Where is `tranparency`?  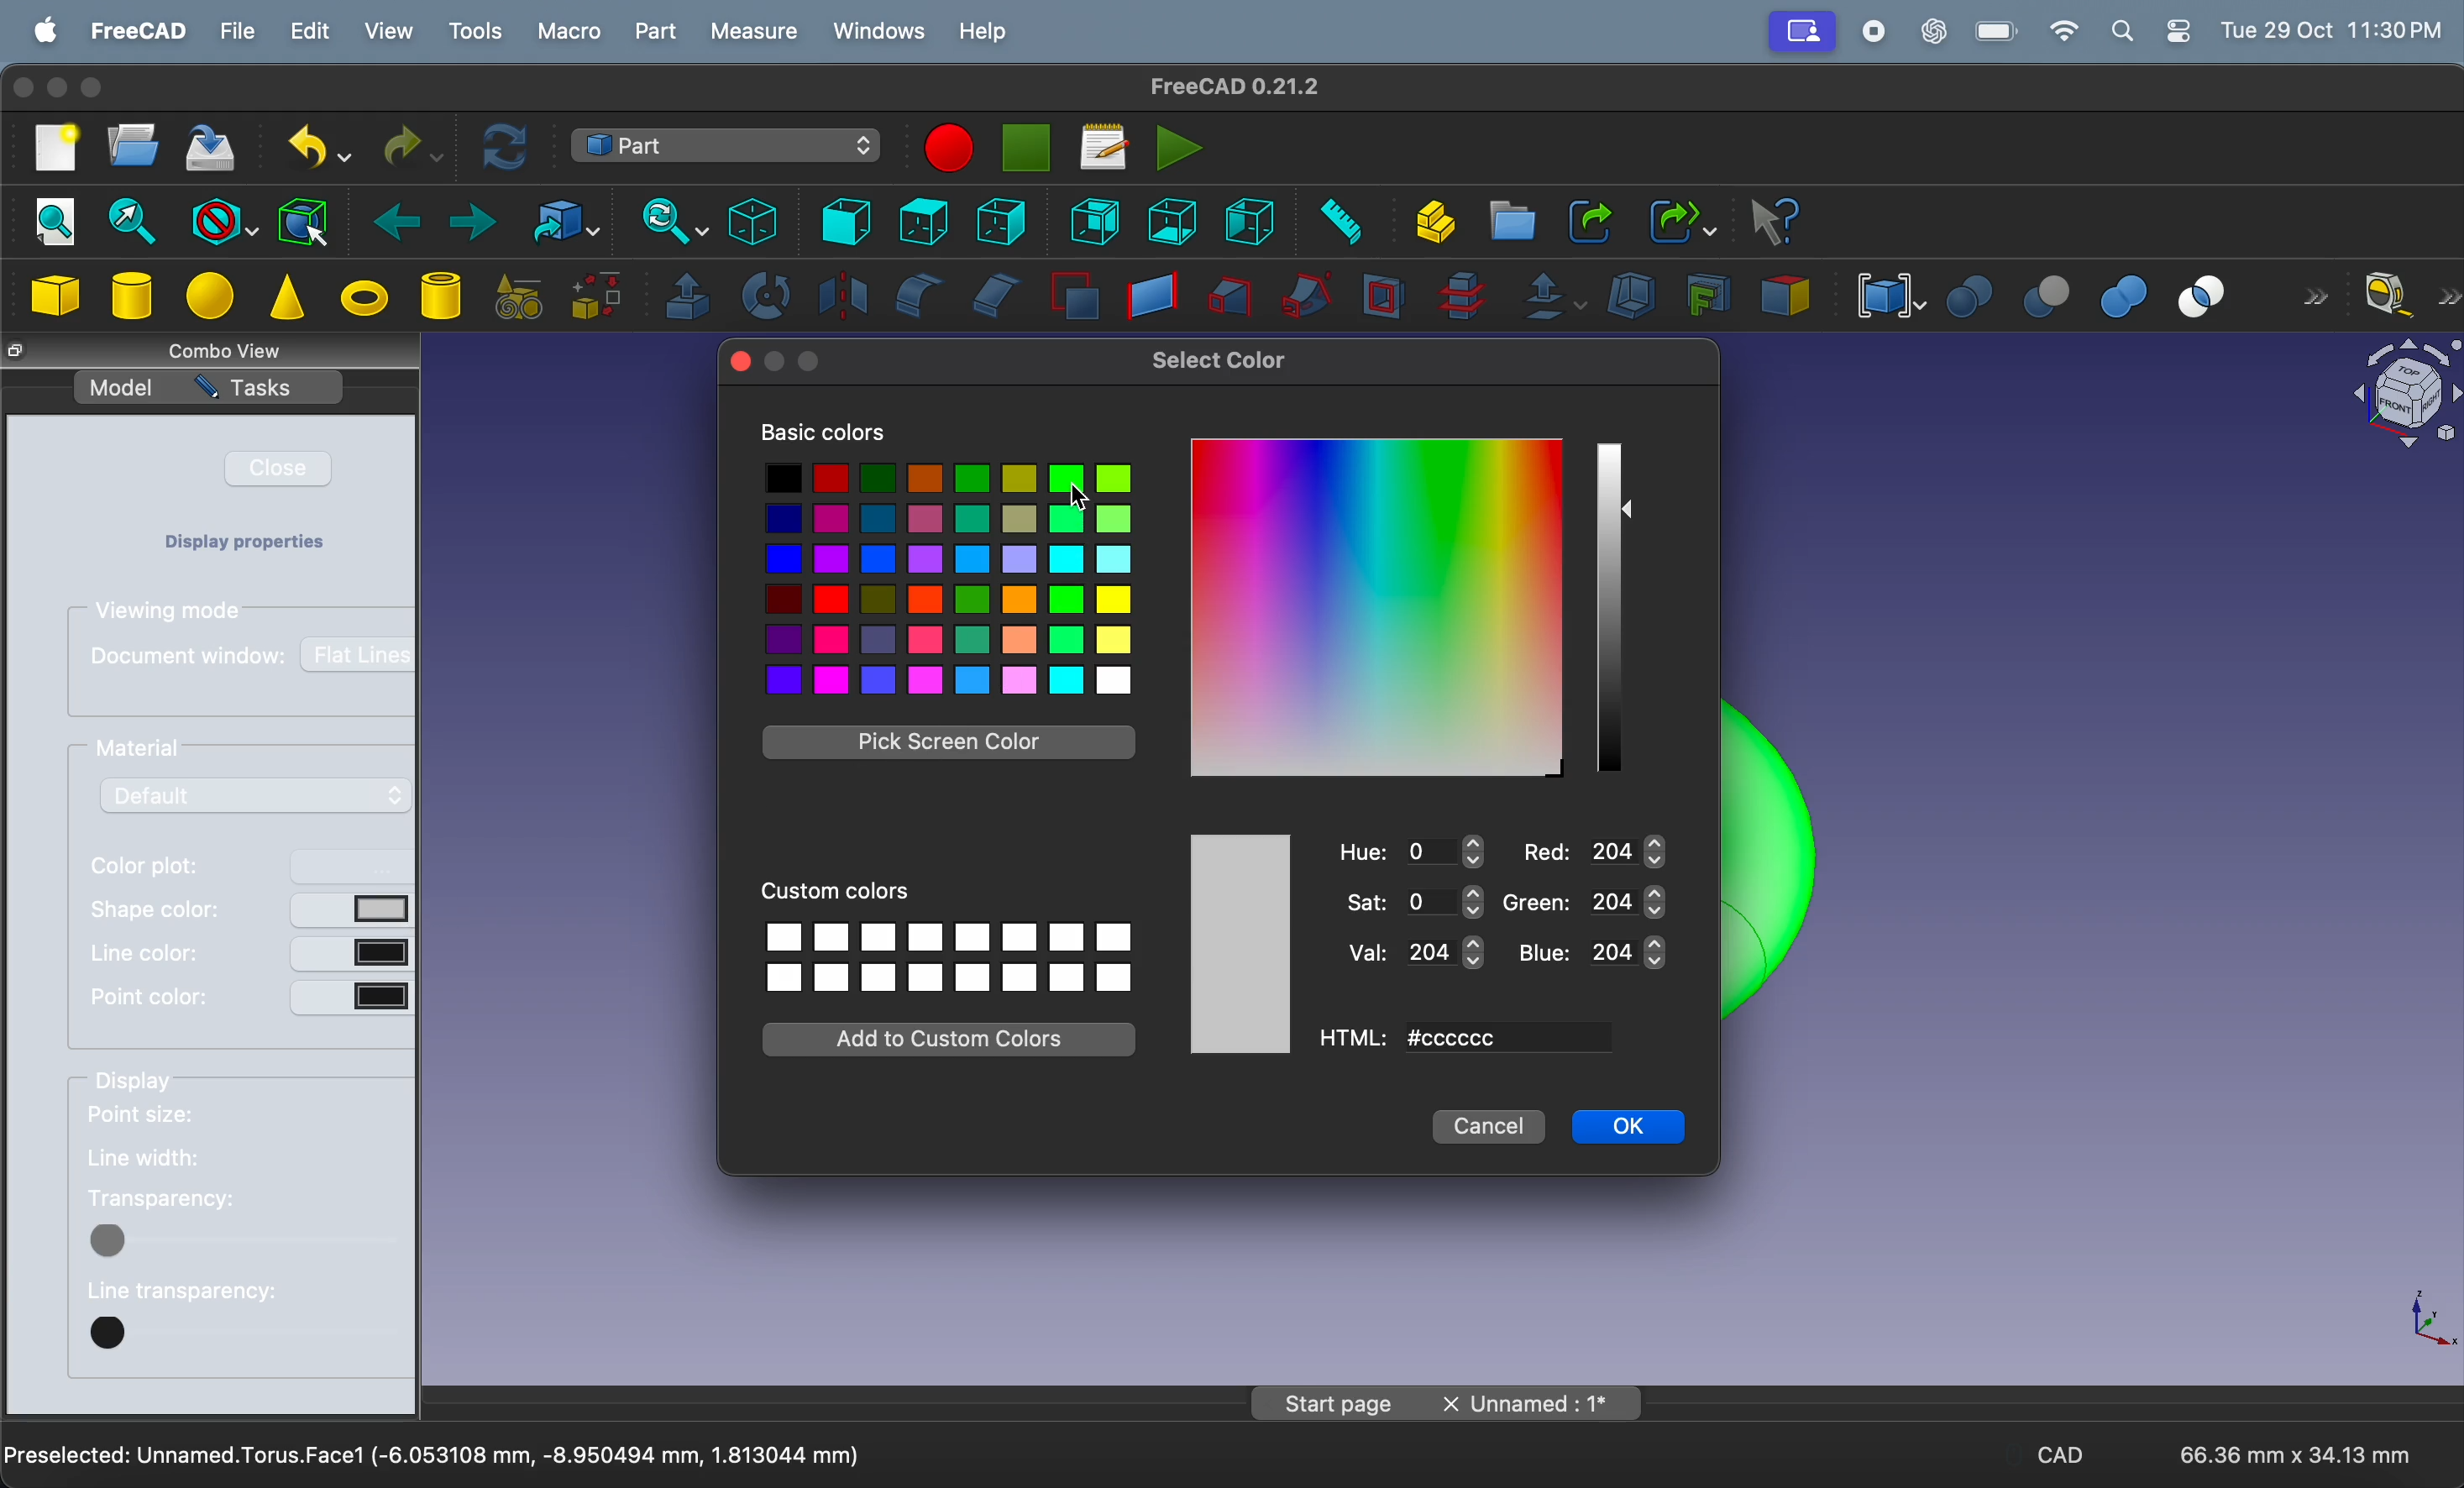 tranparency is located at coordinates (184, 1200).